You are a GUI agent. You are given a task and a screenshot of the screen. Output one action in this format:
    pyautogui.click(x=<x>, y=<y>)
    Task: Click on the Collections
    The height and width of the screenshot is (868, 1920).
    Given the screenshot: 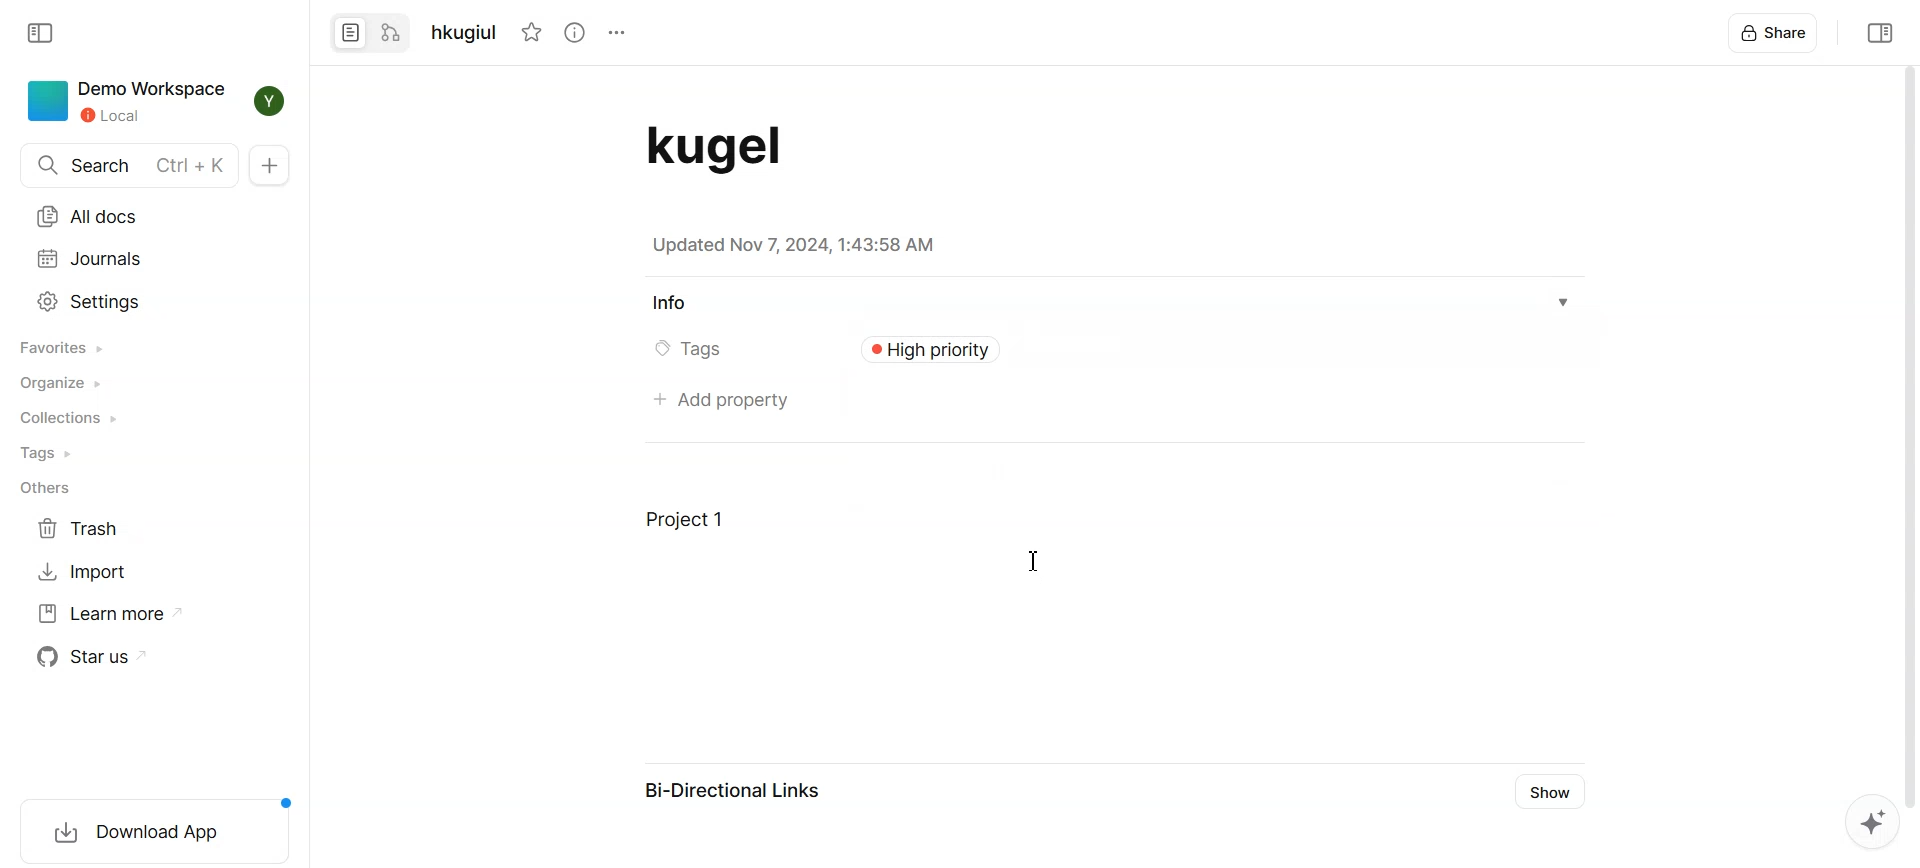 What is the action you would take?
    pyautogui.click(x=67, y=419)
    